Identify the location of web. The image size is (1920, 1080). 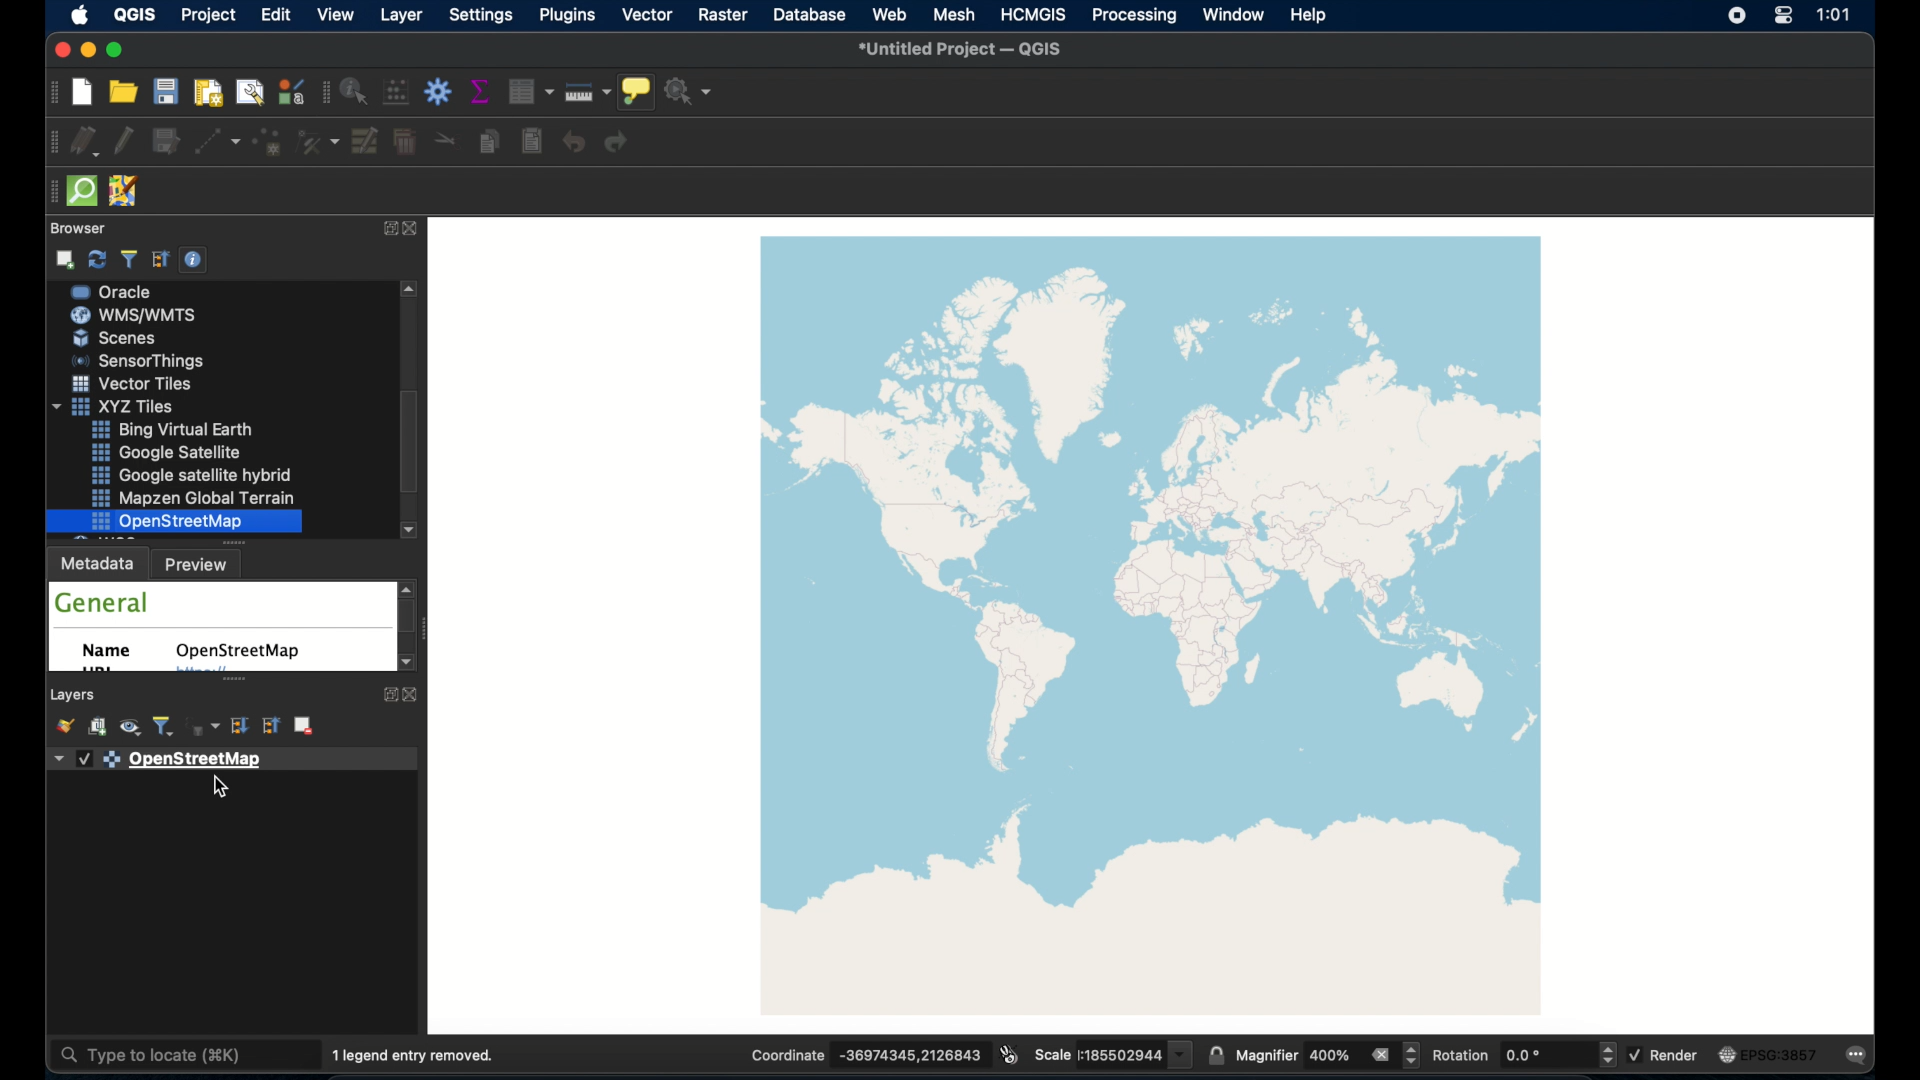
(889, 16).